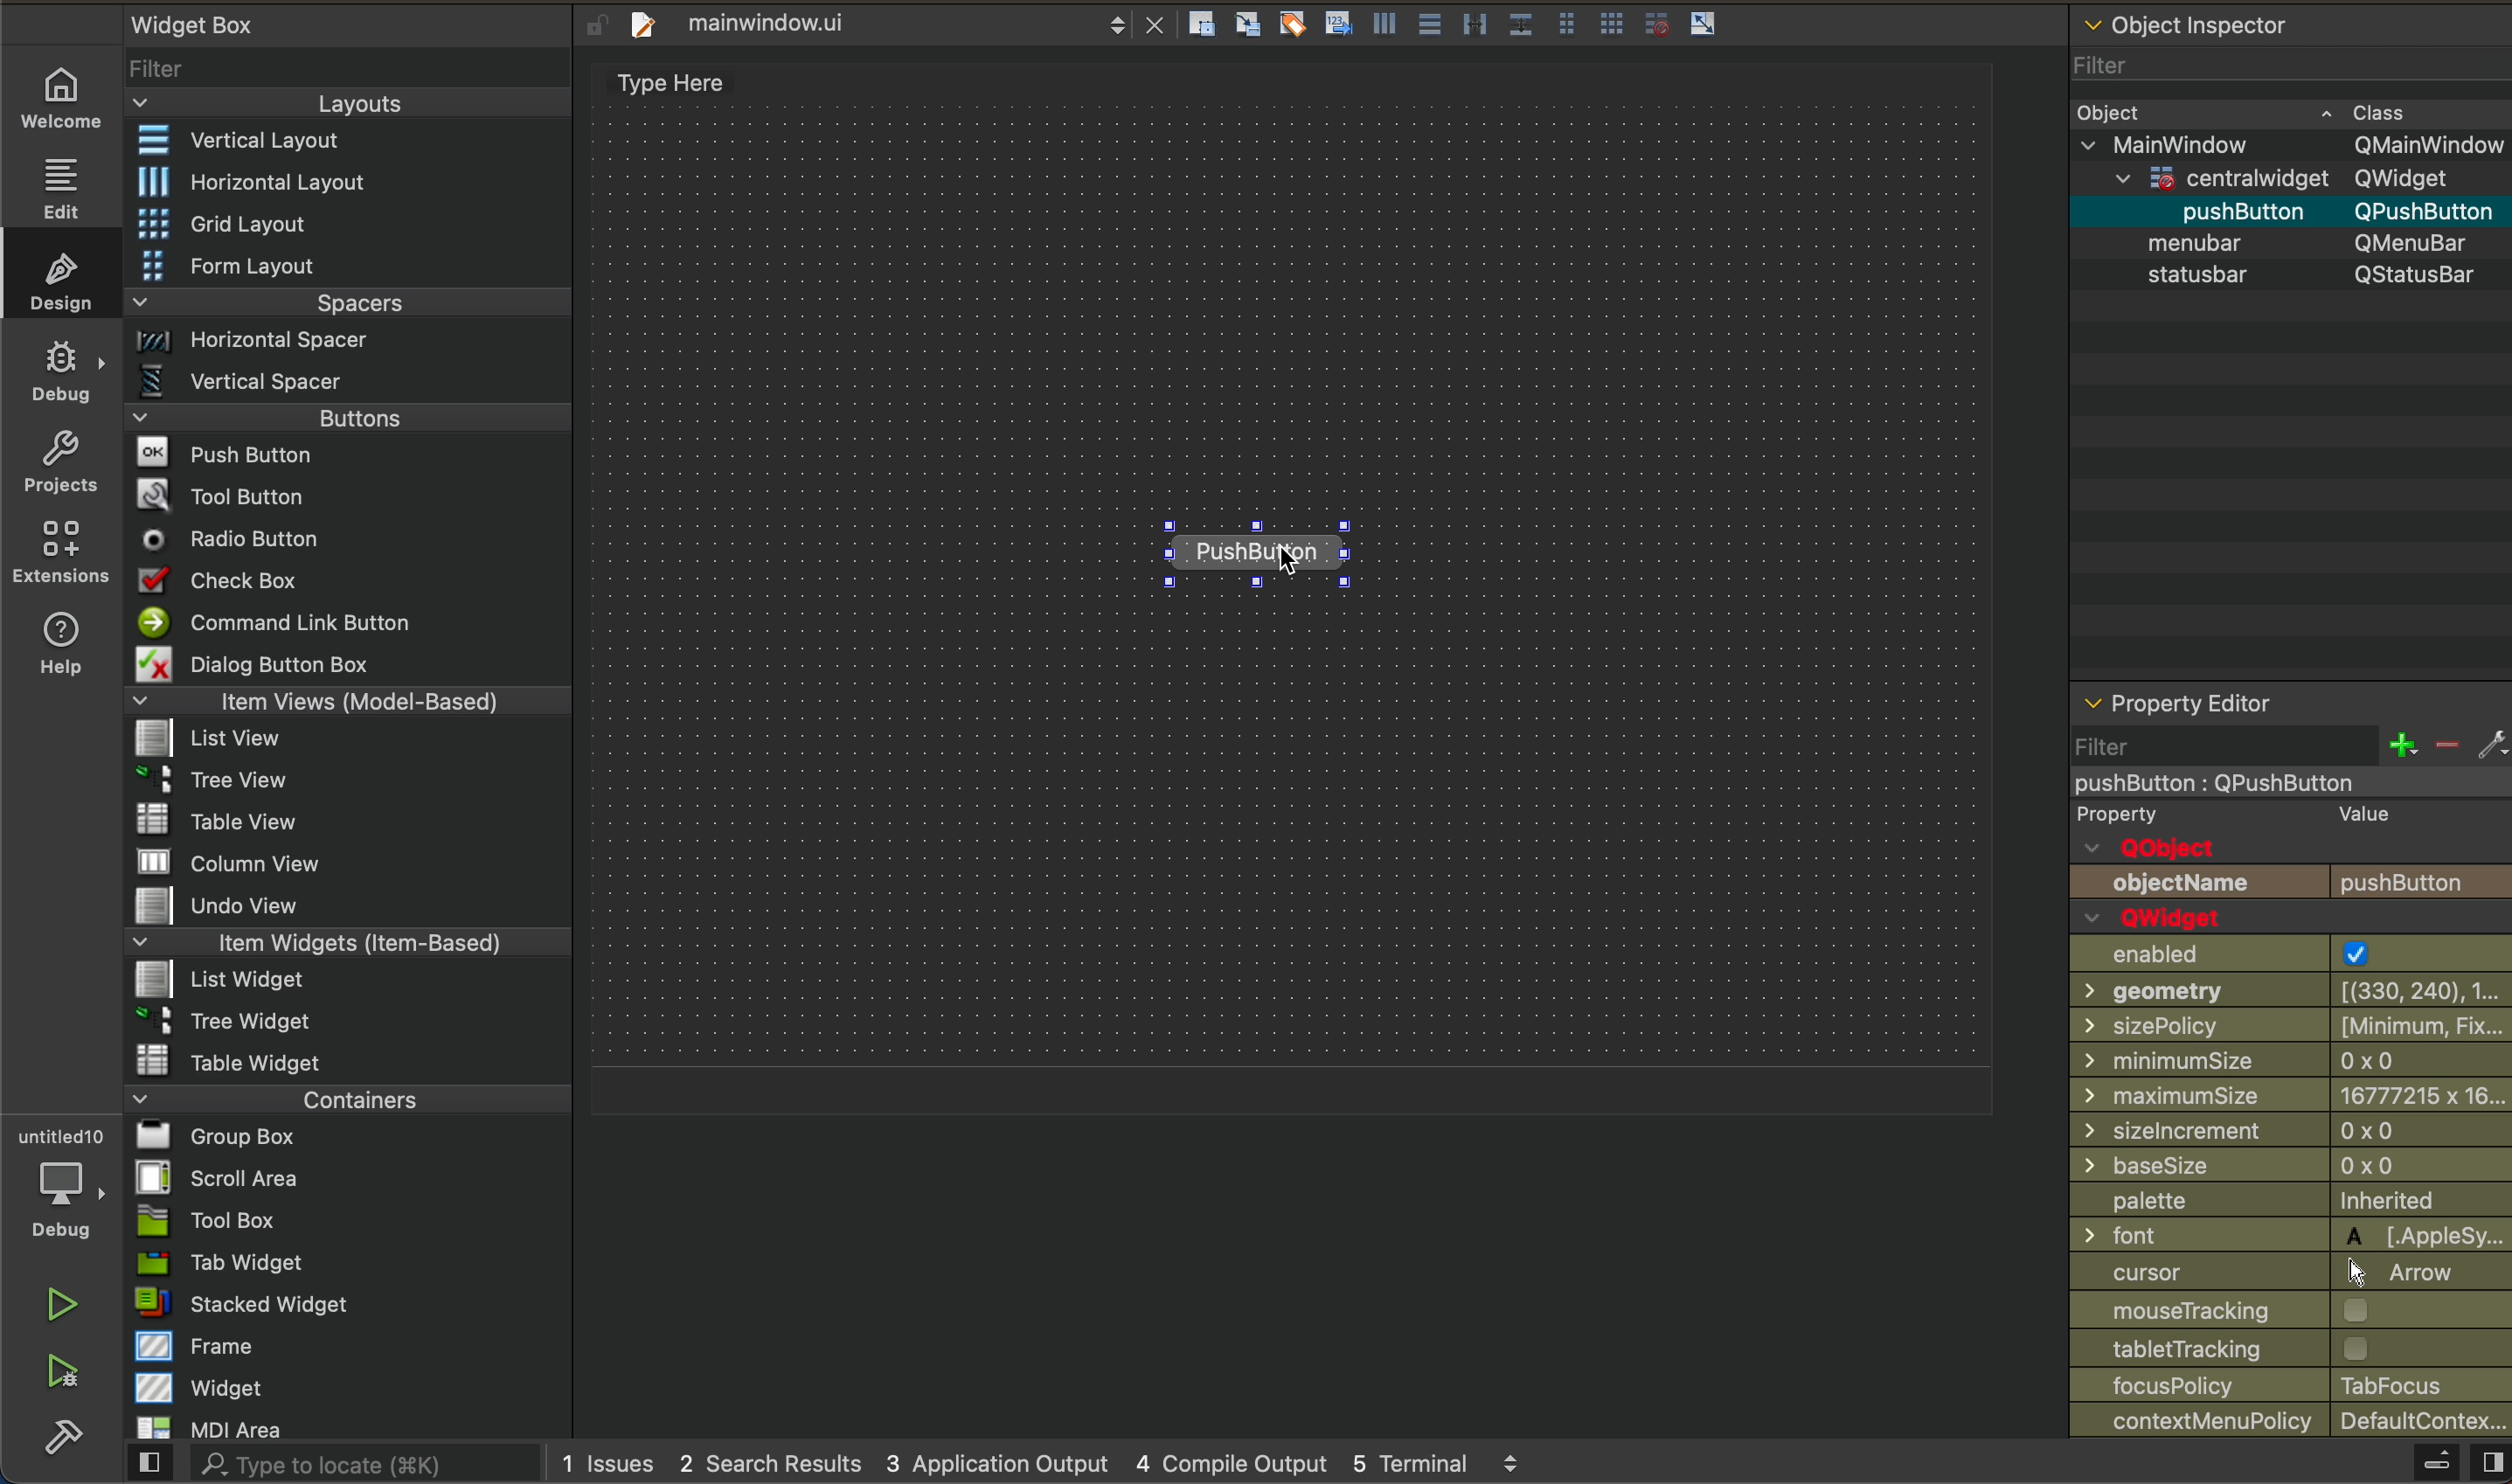  Describe the element at coordinates (59, 1307) in the screenshot. I see `run` at that location.